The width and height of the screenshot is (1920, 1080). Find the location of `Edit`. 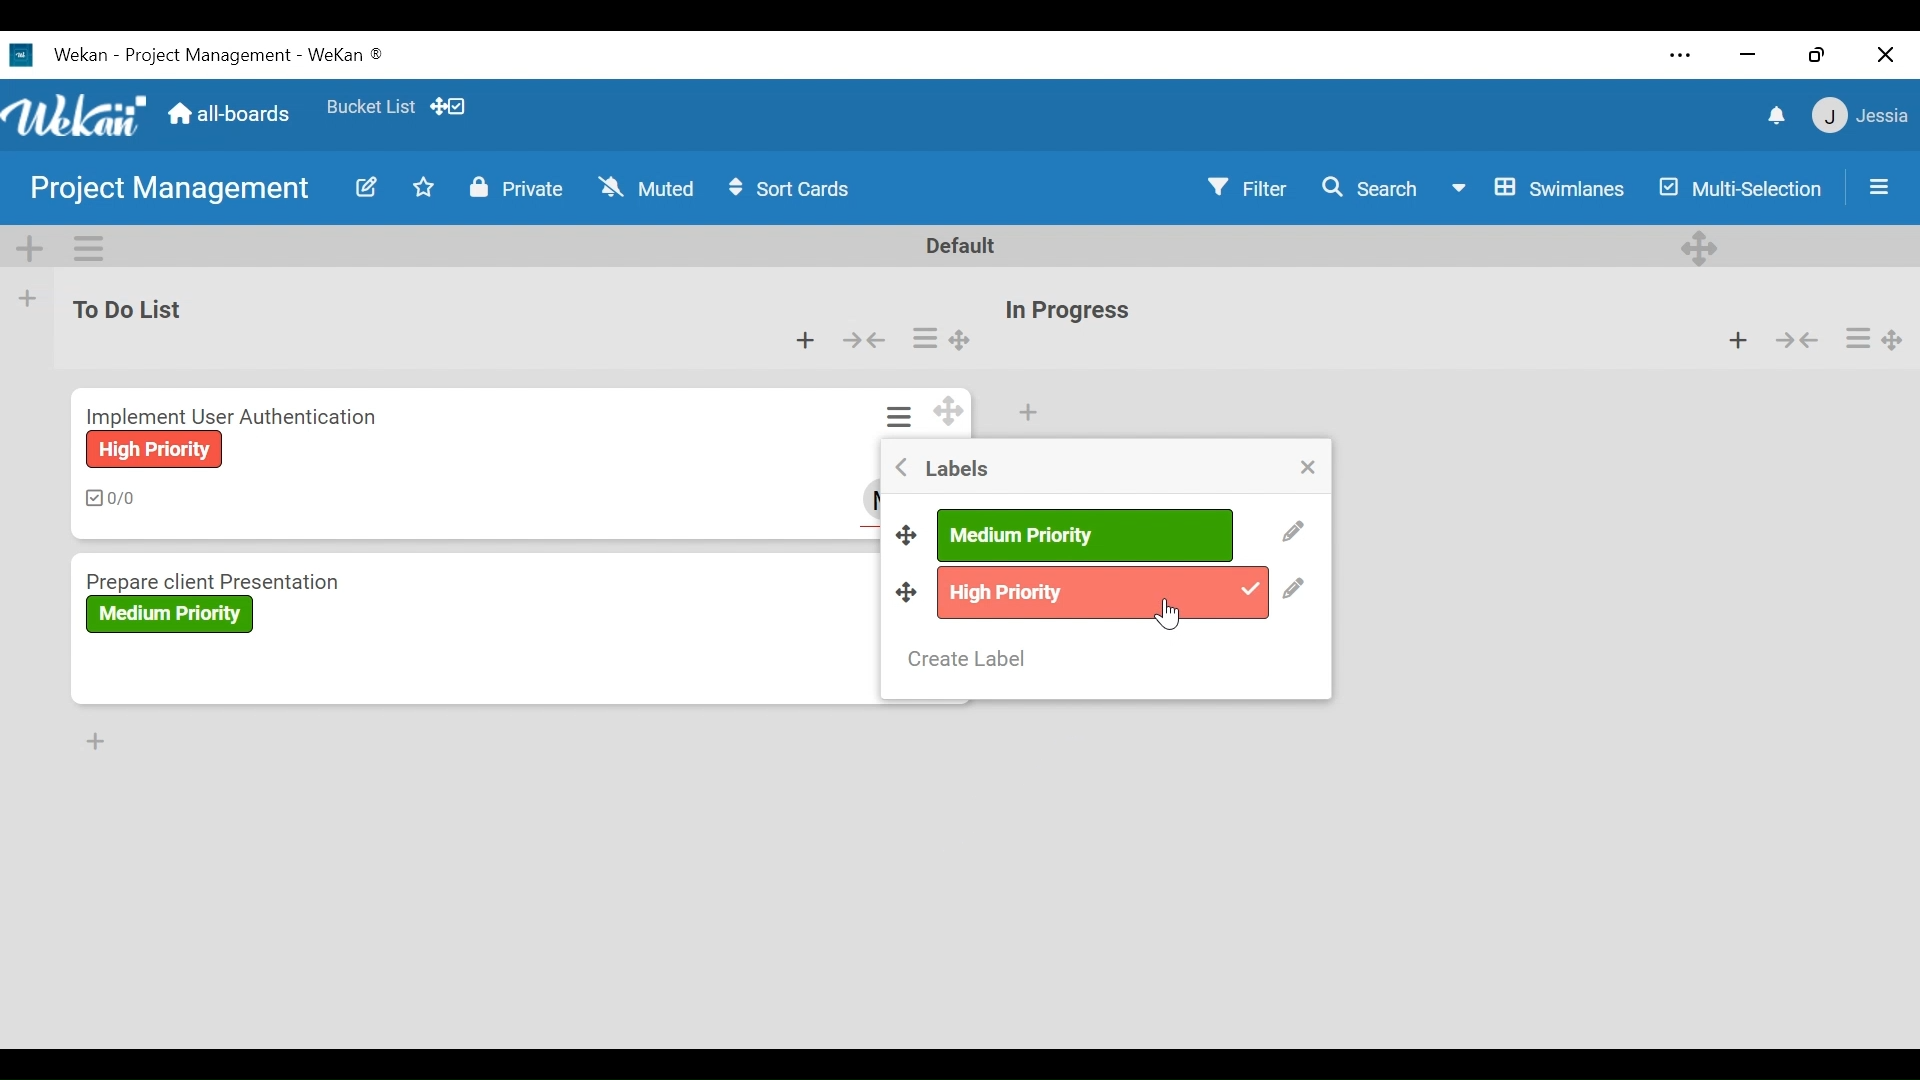

Edit is located at coordinates (1292, 532).